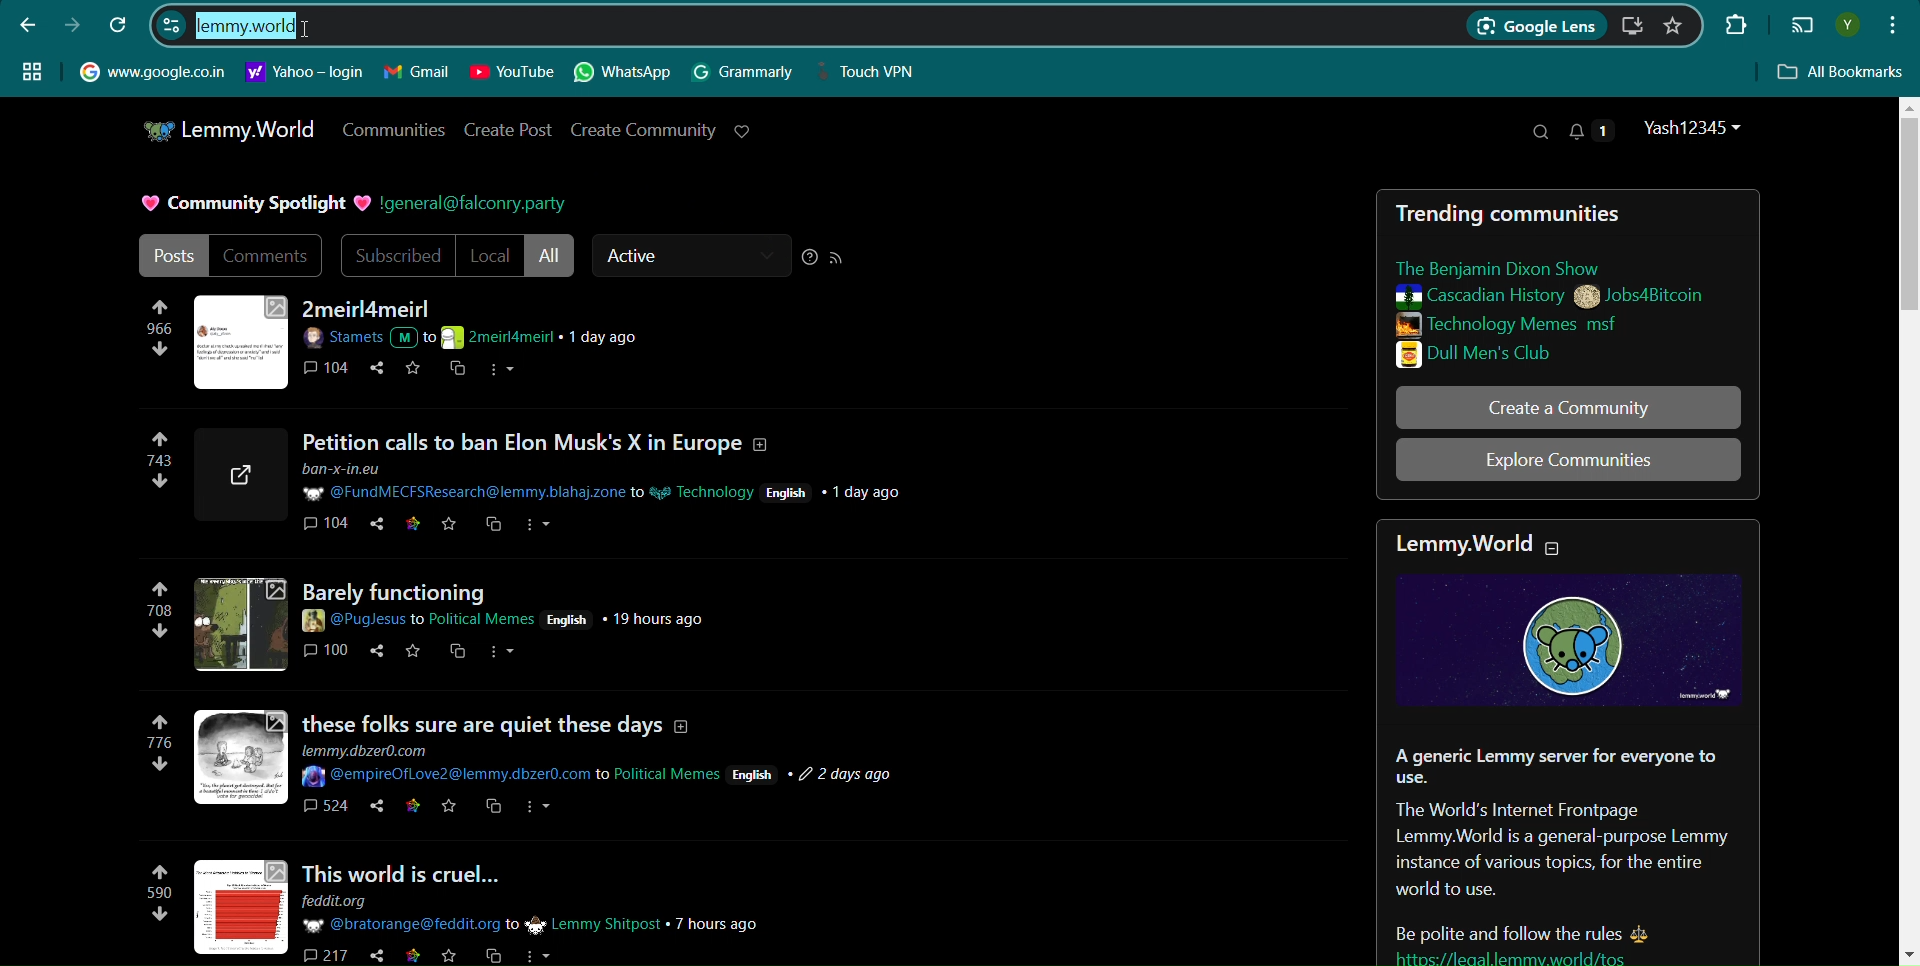 The width and height of the screenshot is (1920, 966). Describe the element at coordinates (242, 475) in the screenshot. I see `URL` at that location.